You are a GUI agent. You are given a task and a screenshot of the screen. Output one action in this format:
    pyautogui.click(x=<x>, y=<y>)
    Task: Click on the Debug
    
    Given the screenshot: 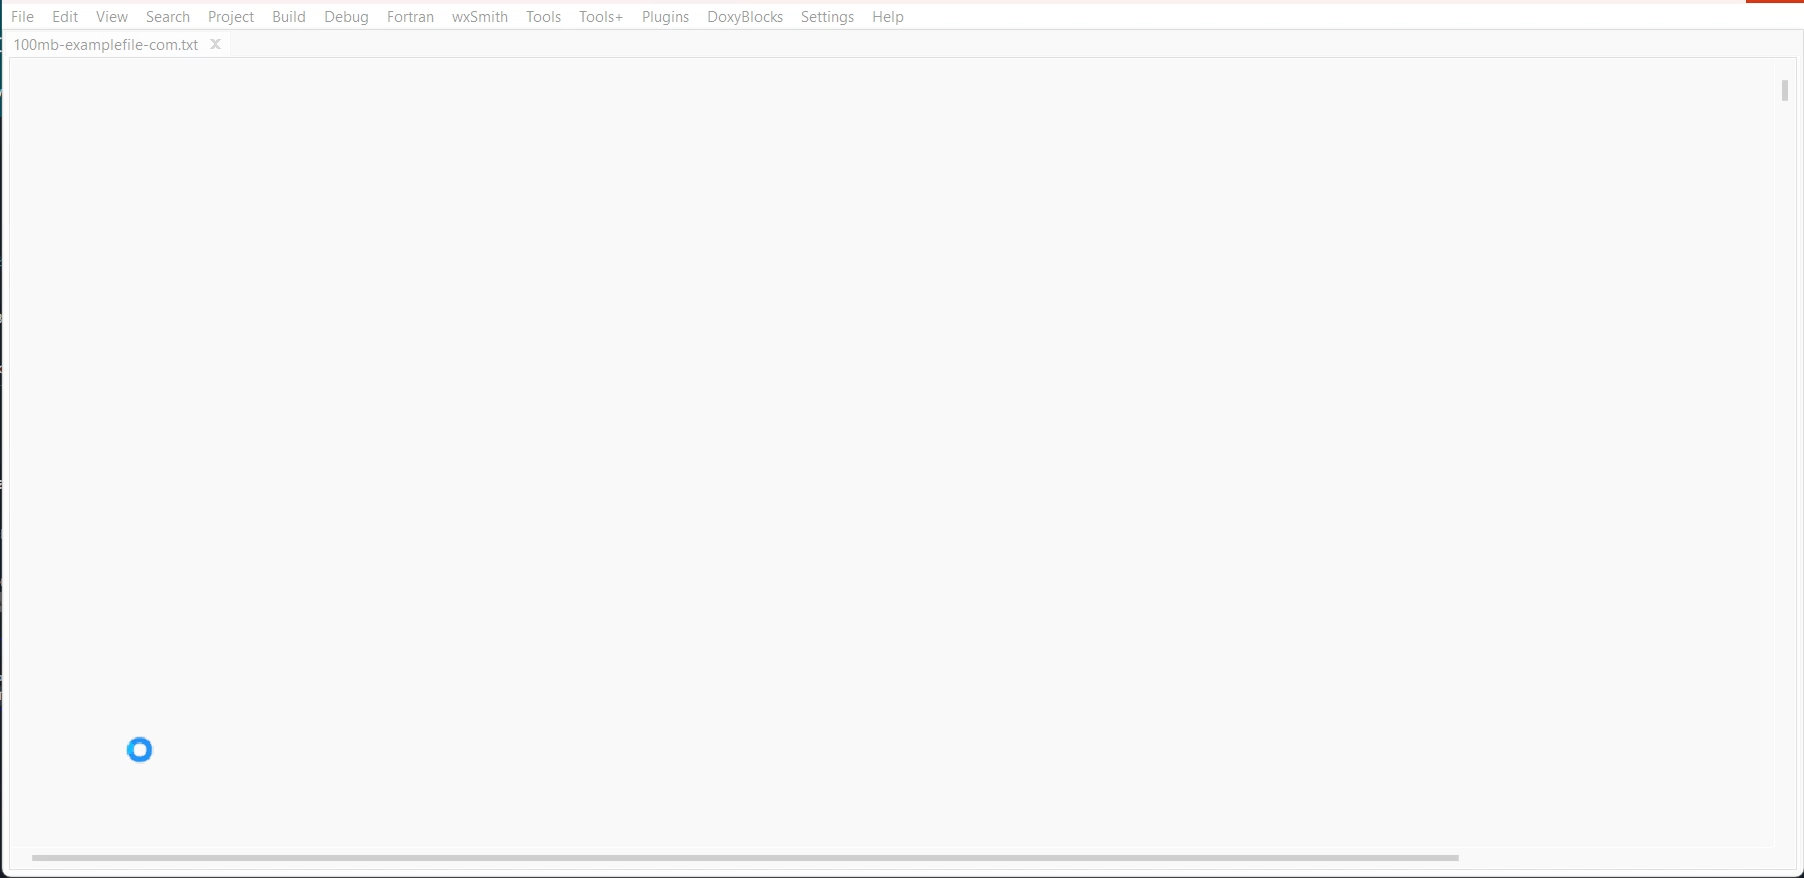 What is the action you would take?
    pyautogui.click(x=346, y=17)
    